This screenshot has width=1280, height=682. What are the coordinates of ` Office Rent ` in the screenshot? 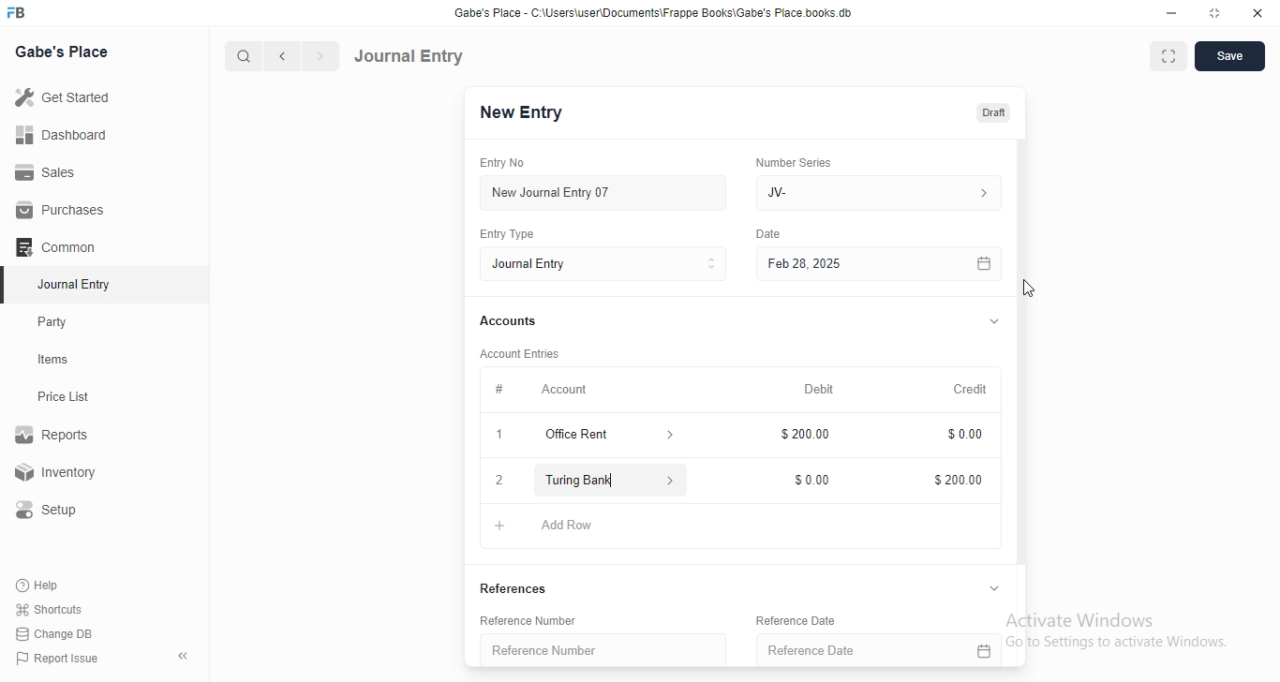 It's located at (609, 434).